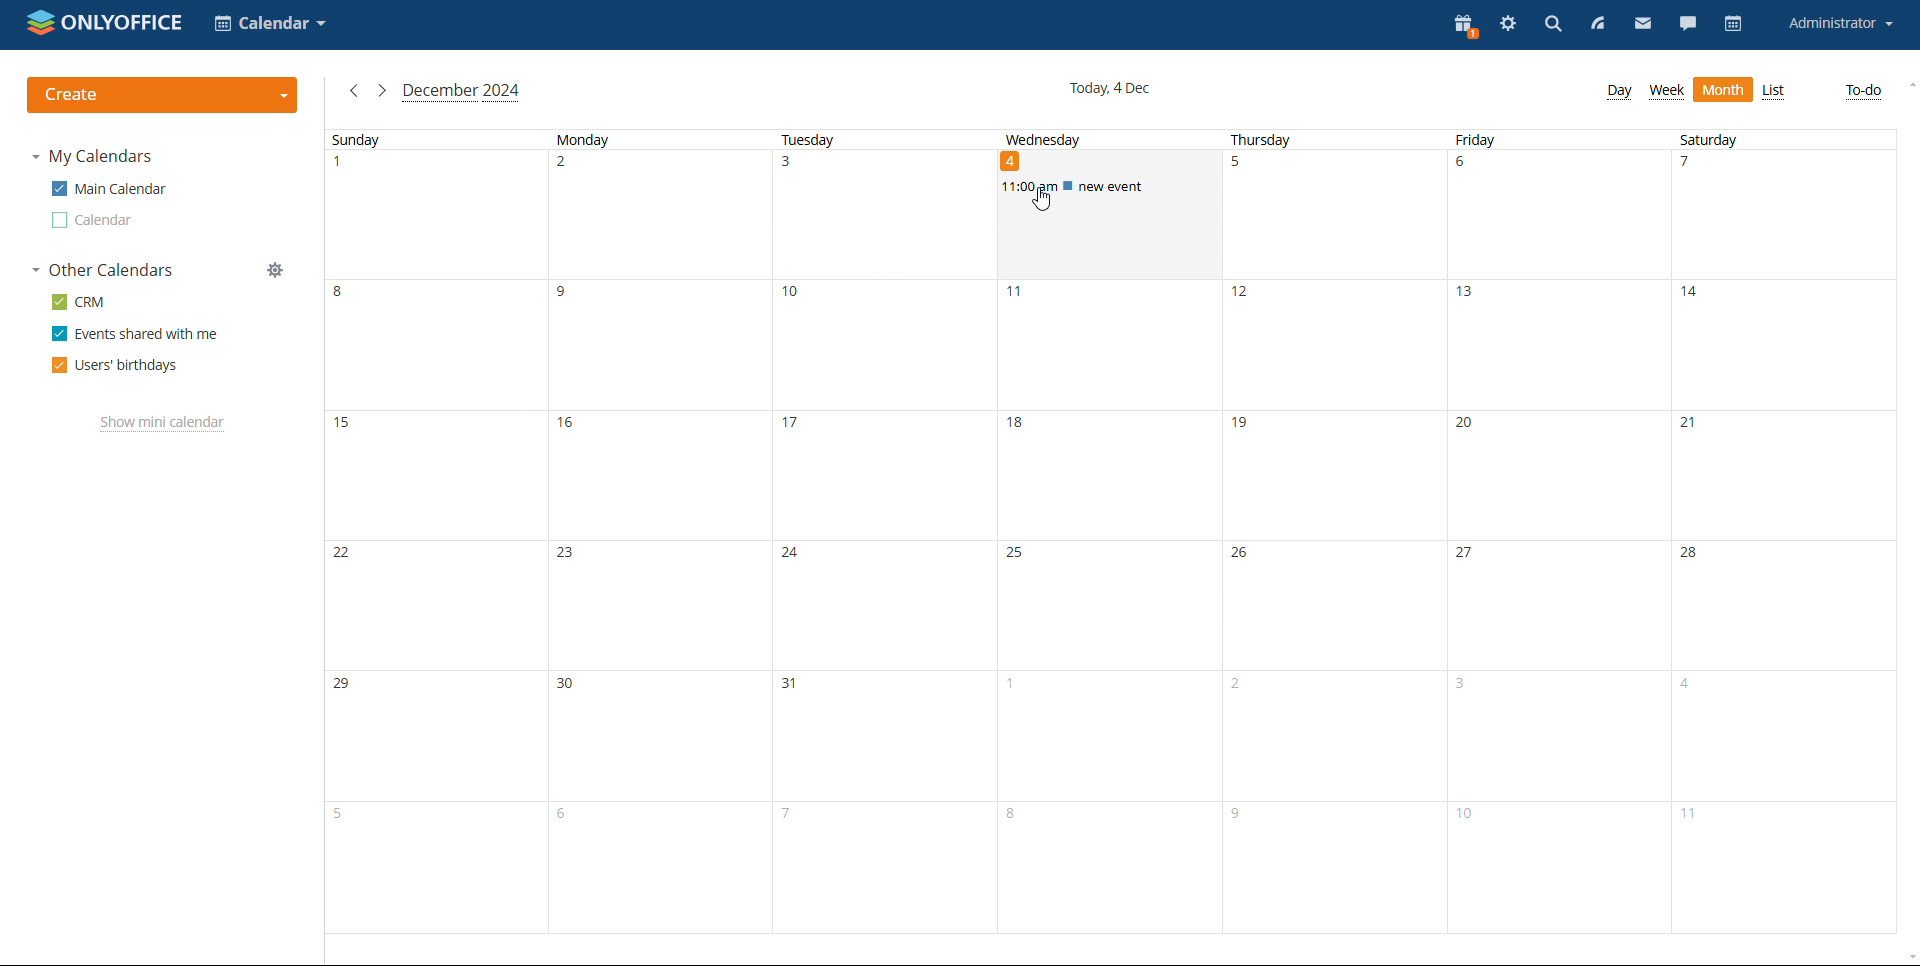  I want to click on crm, so click(79, 301).